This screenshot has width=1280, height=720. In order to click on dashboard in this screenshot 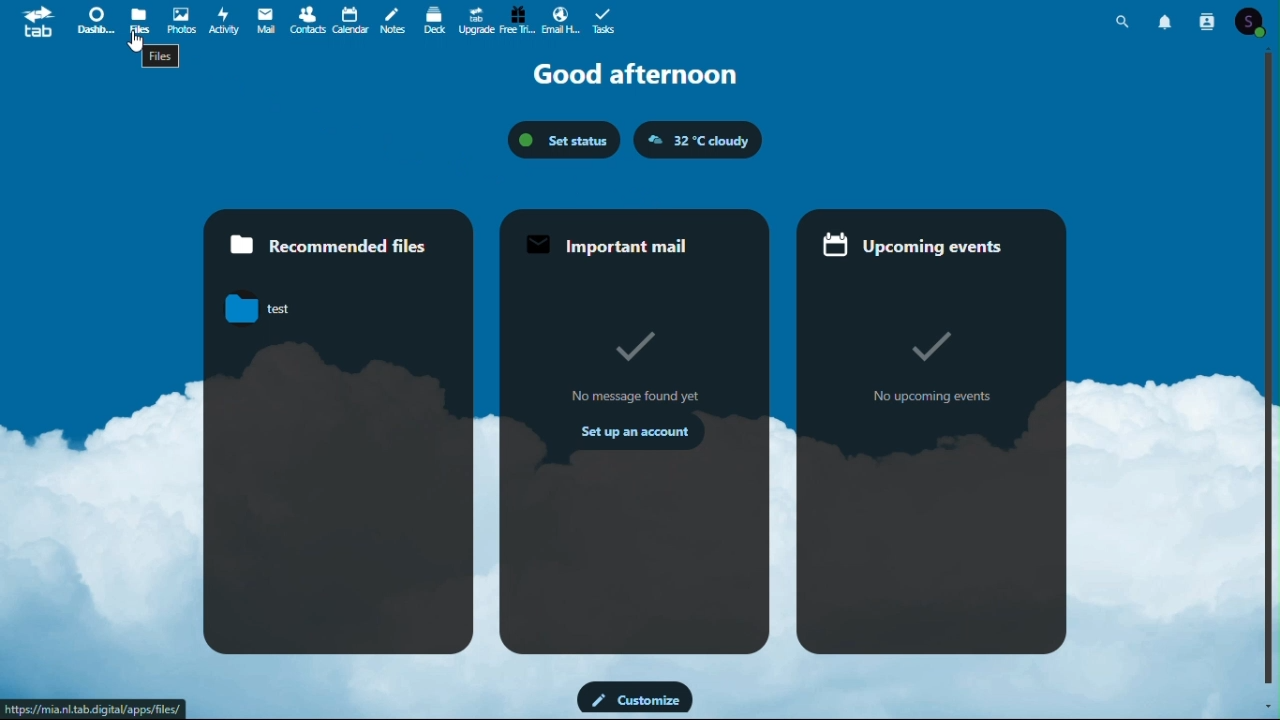, I will do `click(97, 20)`.